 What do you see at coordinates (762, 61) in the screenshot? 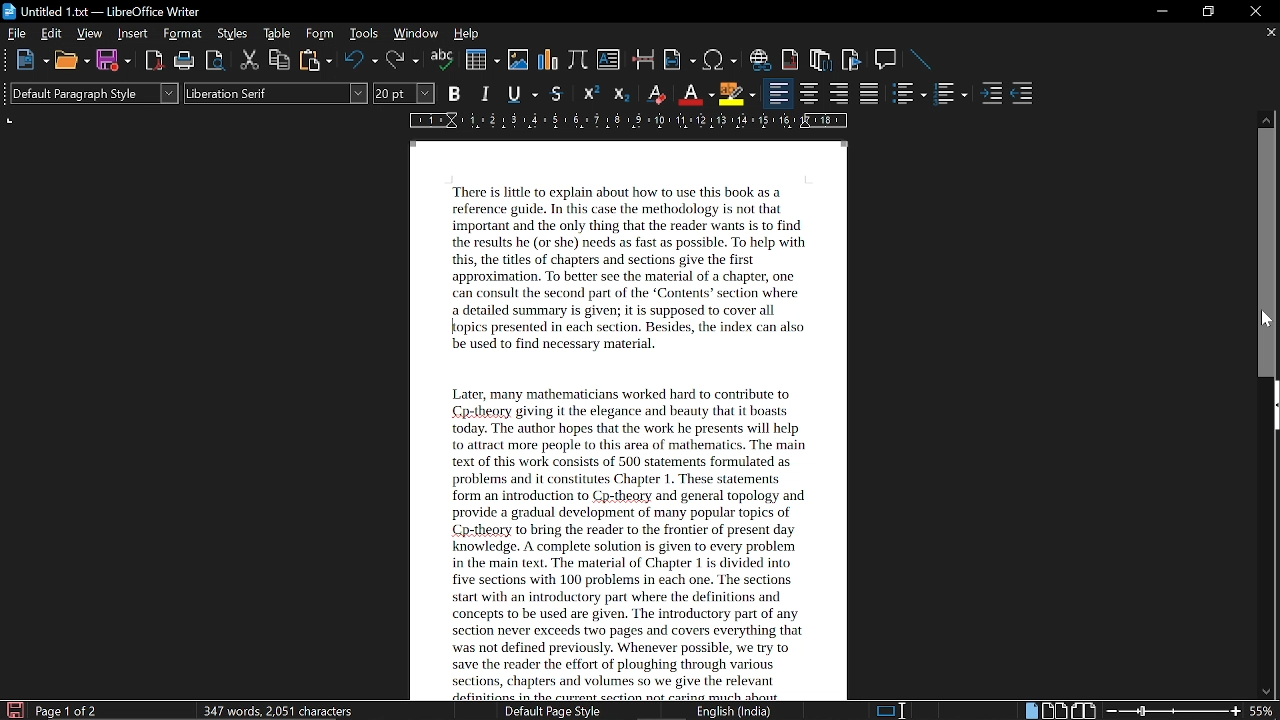
I see `insert hyperlink` at bounding box center [762, 61].